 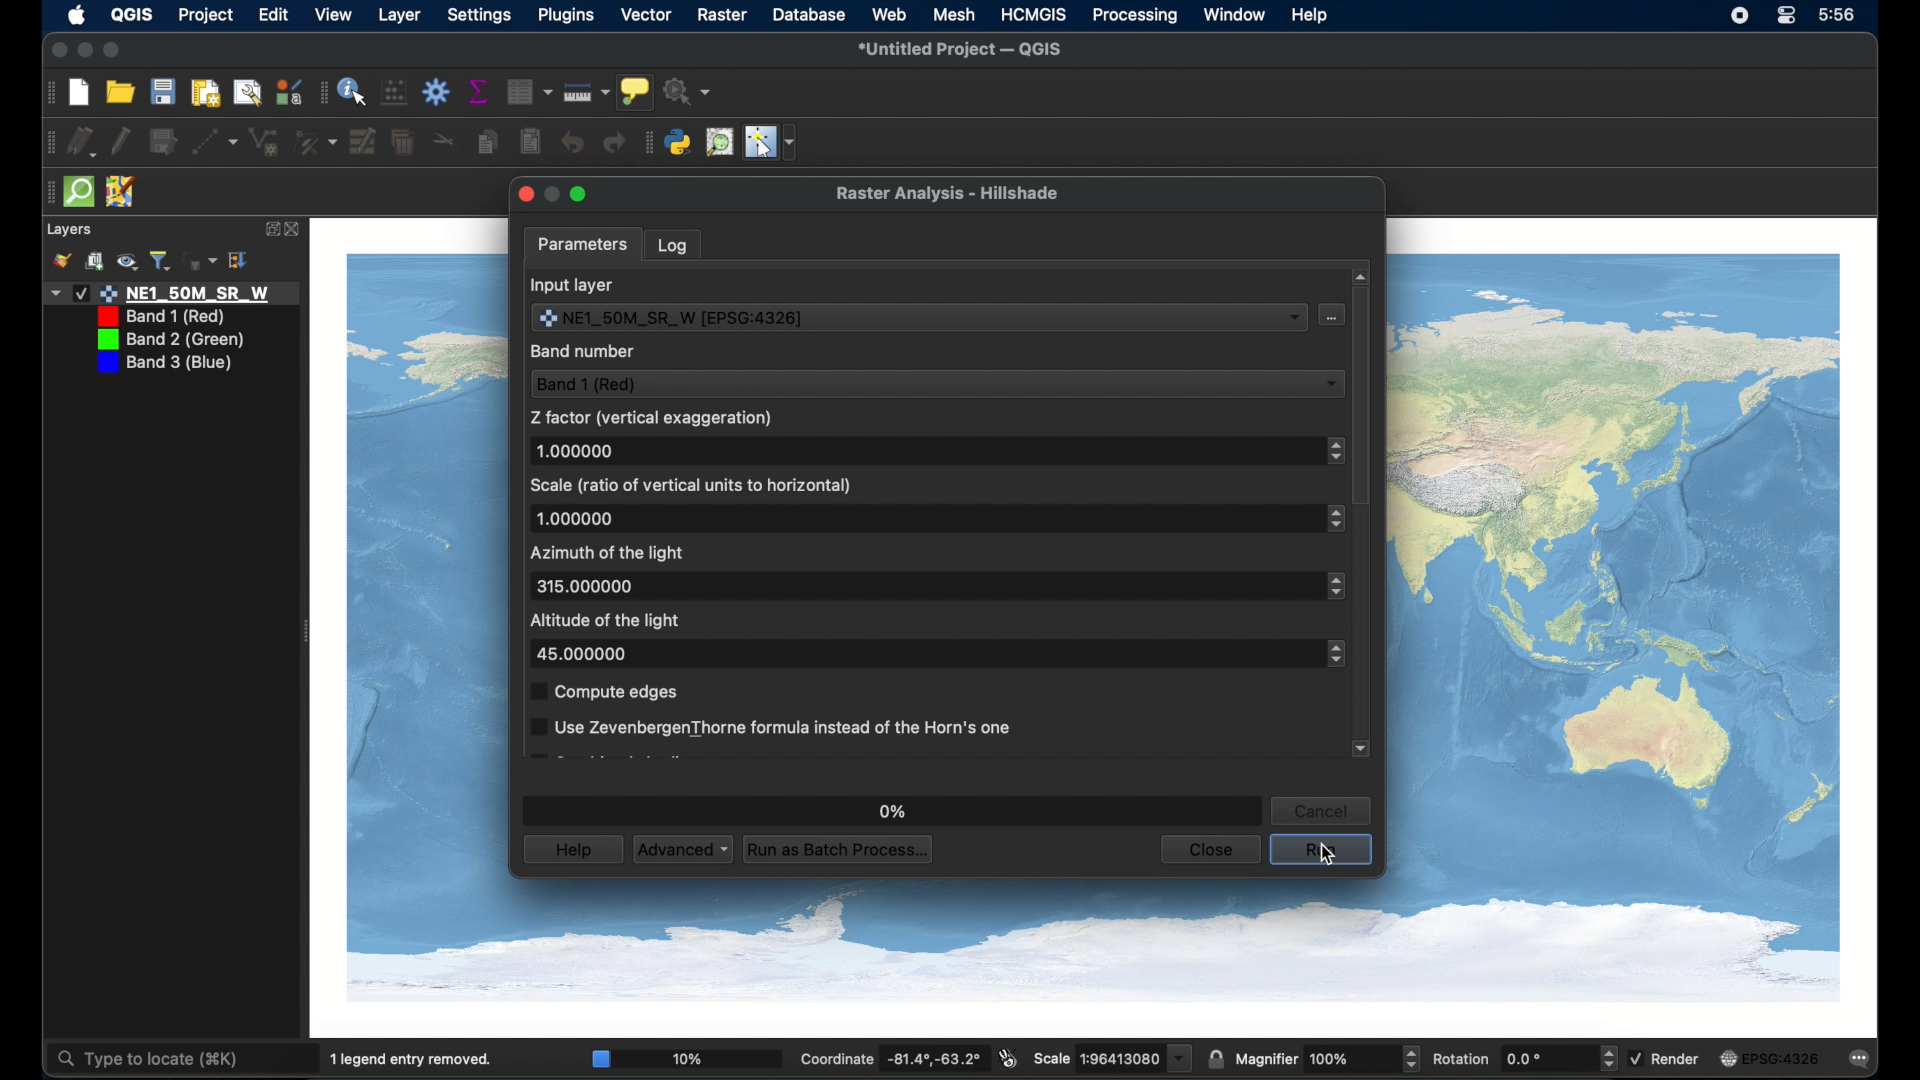 What do you see at coordinates (477, 91) in the screenshot?
I see `show statistical summary` at bounding box center [477, 91].